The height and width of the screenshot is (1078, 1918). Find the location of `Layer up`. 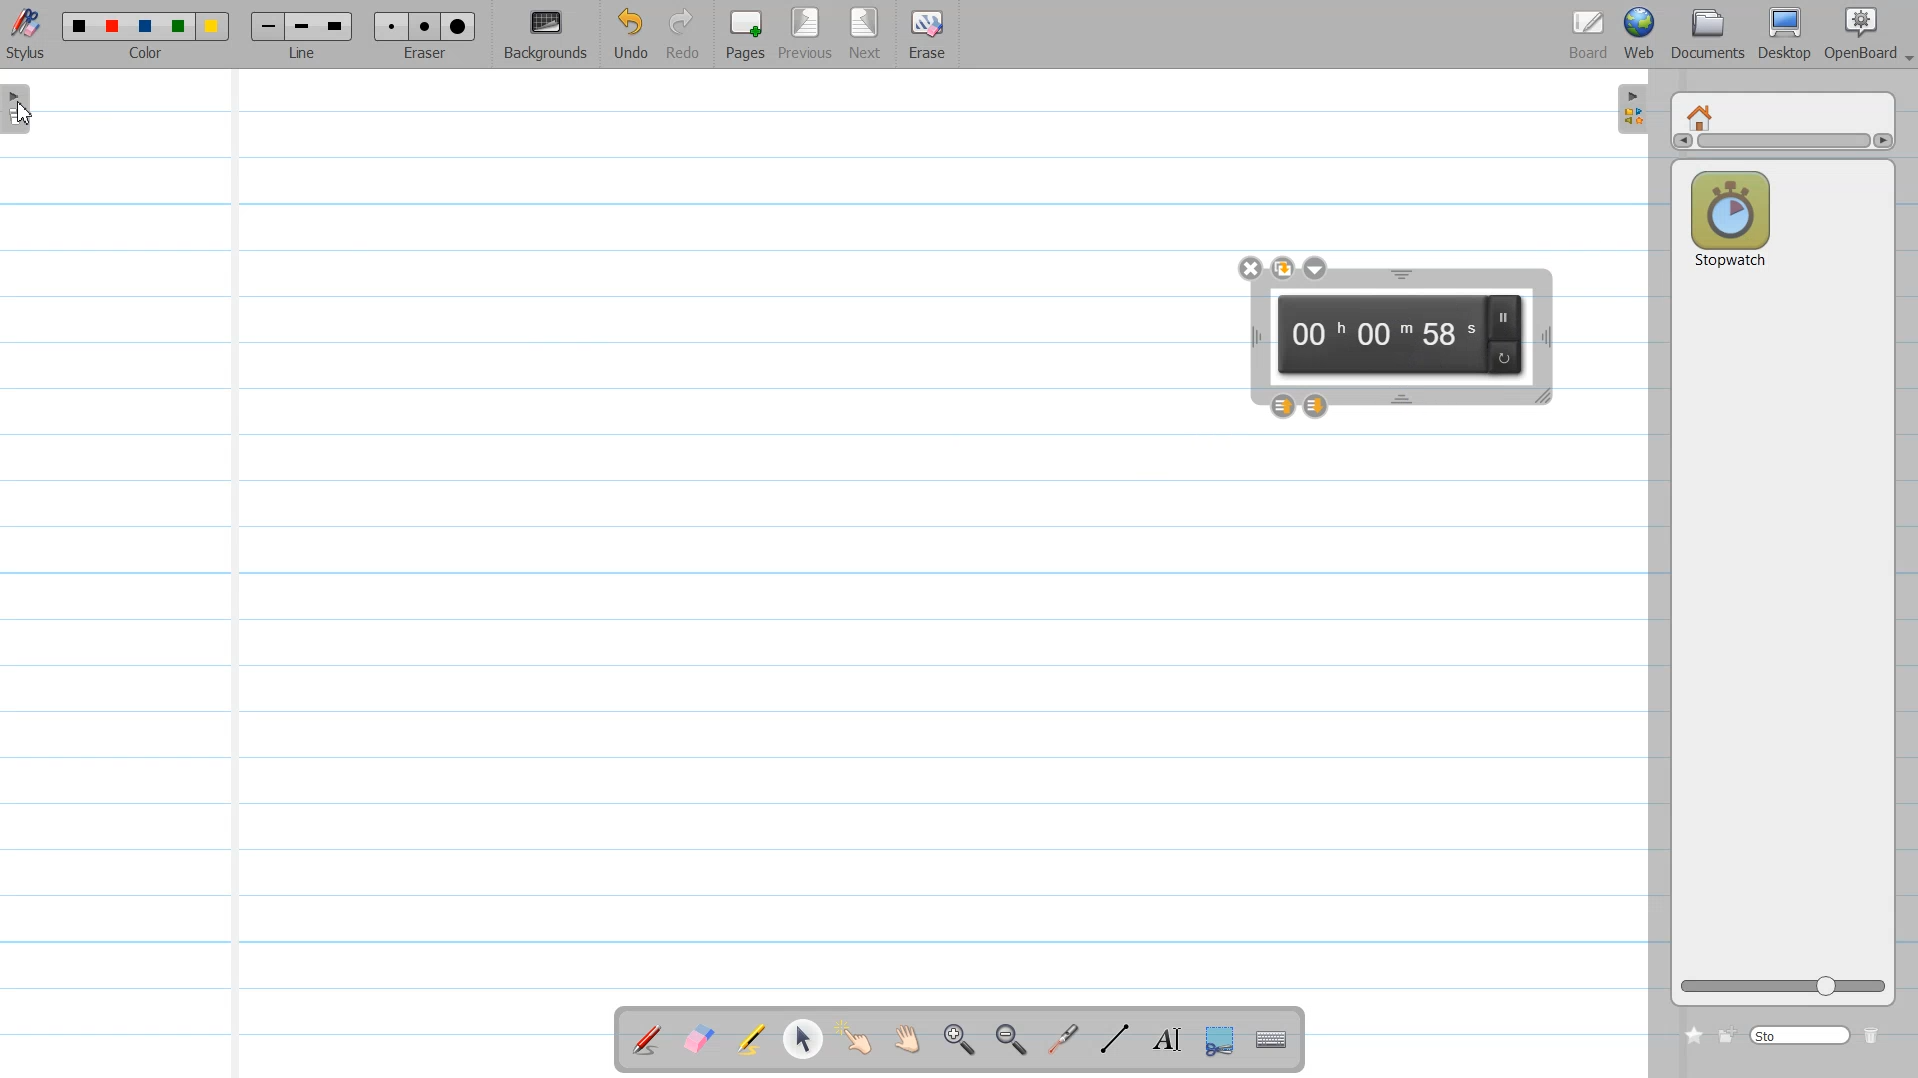

Layer up is located at coordinates (1282, 406).